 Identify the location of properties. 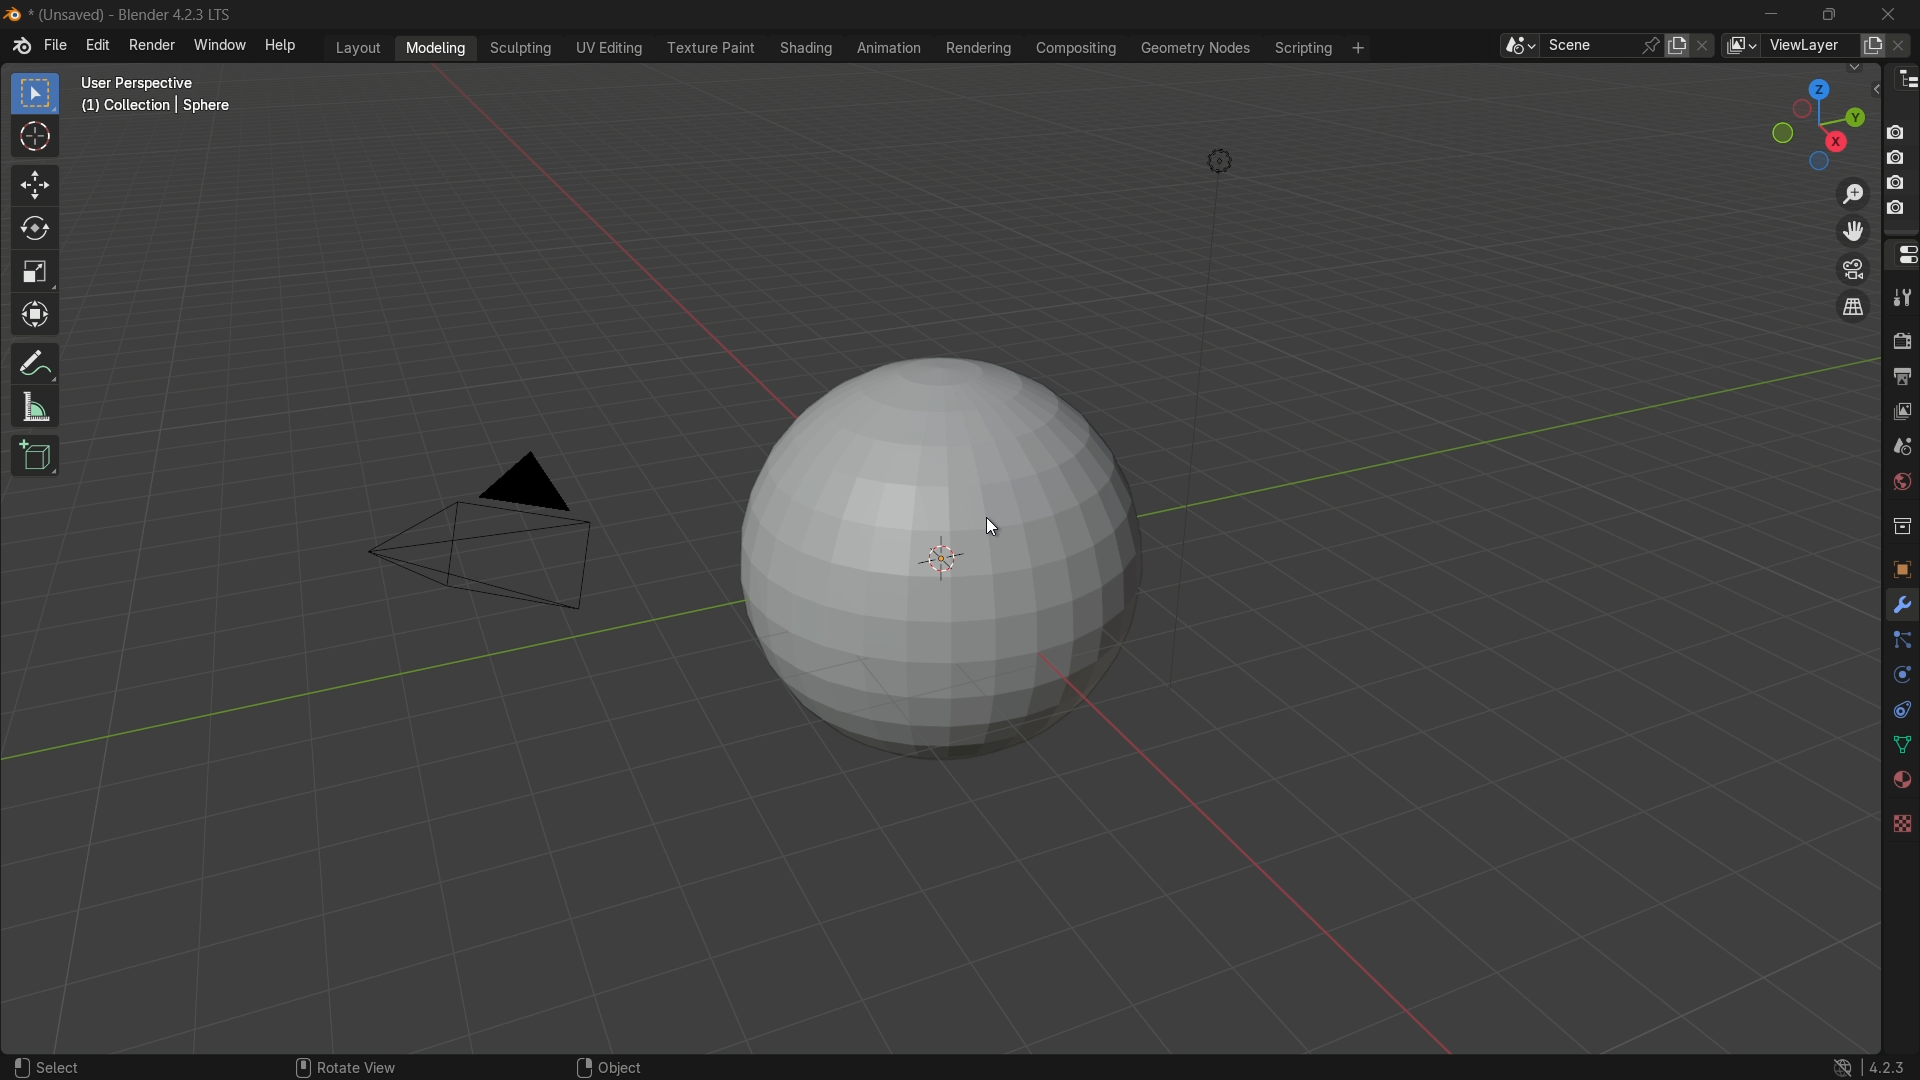
(1901, 256).